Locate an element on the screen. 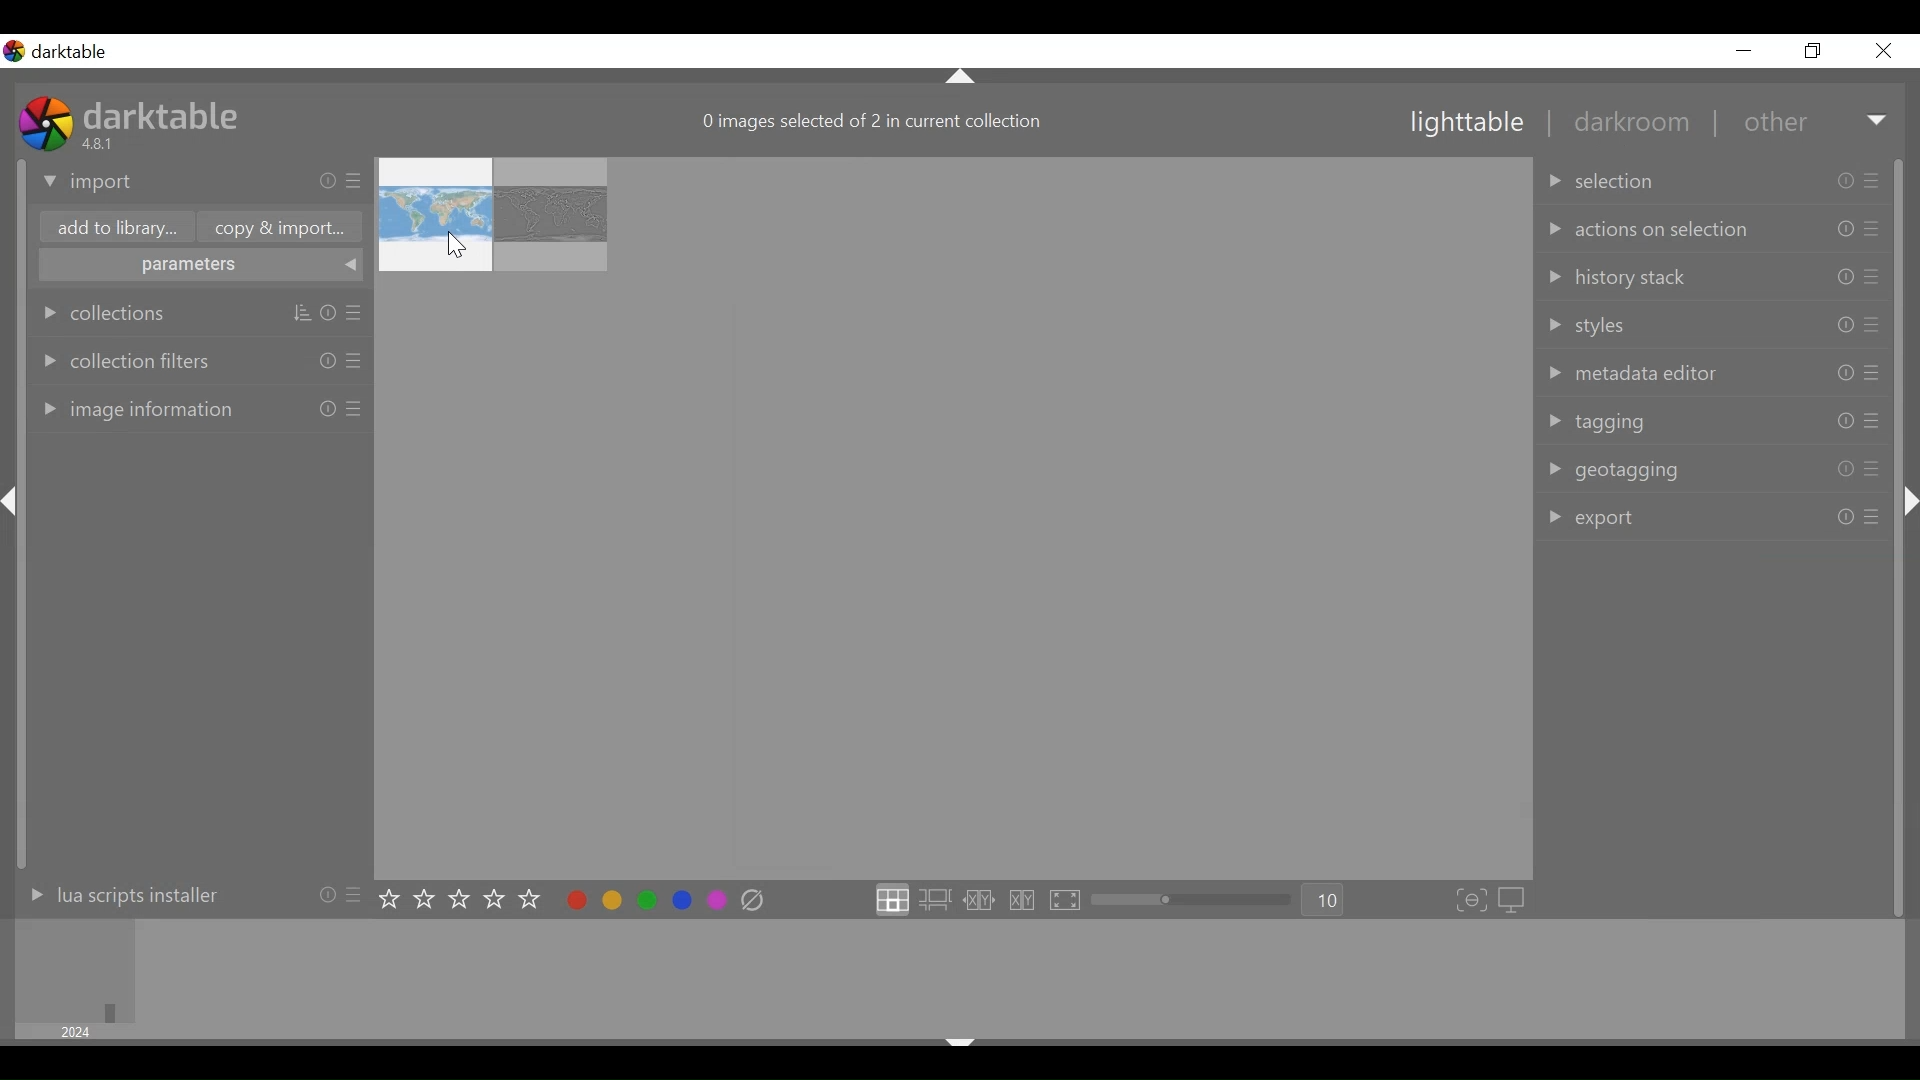 This screenshot has width=1920, height=1080. clear color labels is located at coordinates (752, 901).